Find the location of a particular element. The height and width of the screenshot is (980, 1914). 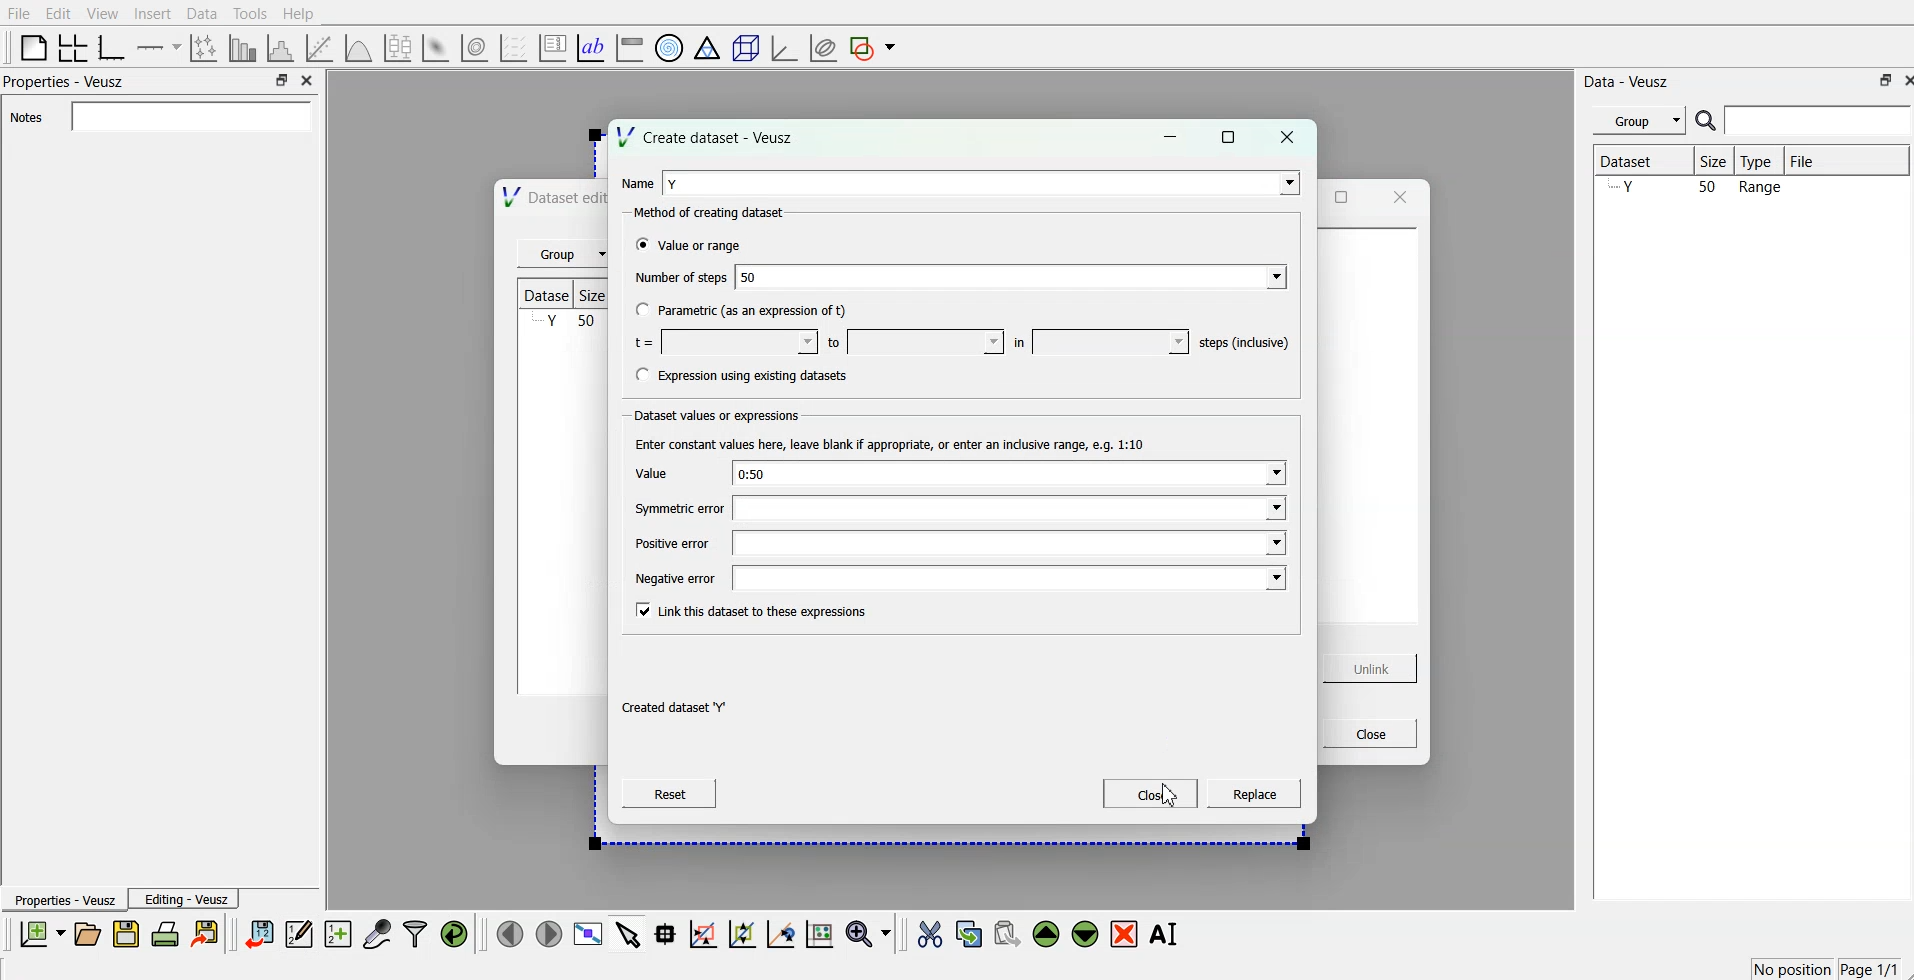

Data is located at coordinates (203, 14).